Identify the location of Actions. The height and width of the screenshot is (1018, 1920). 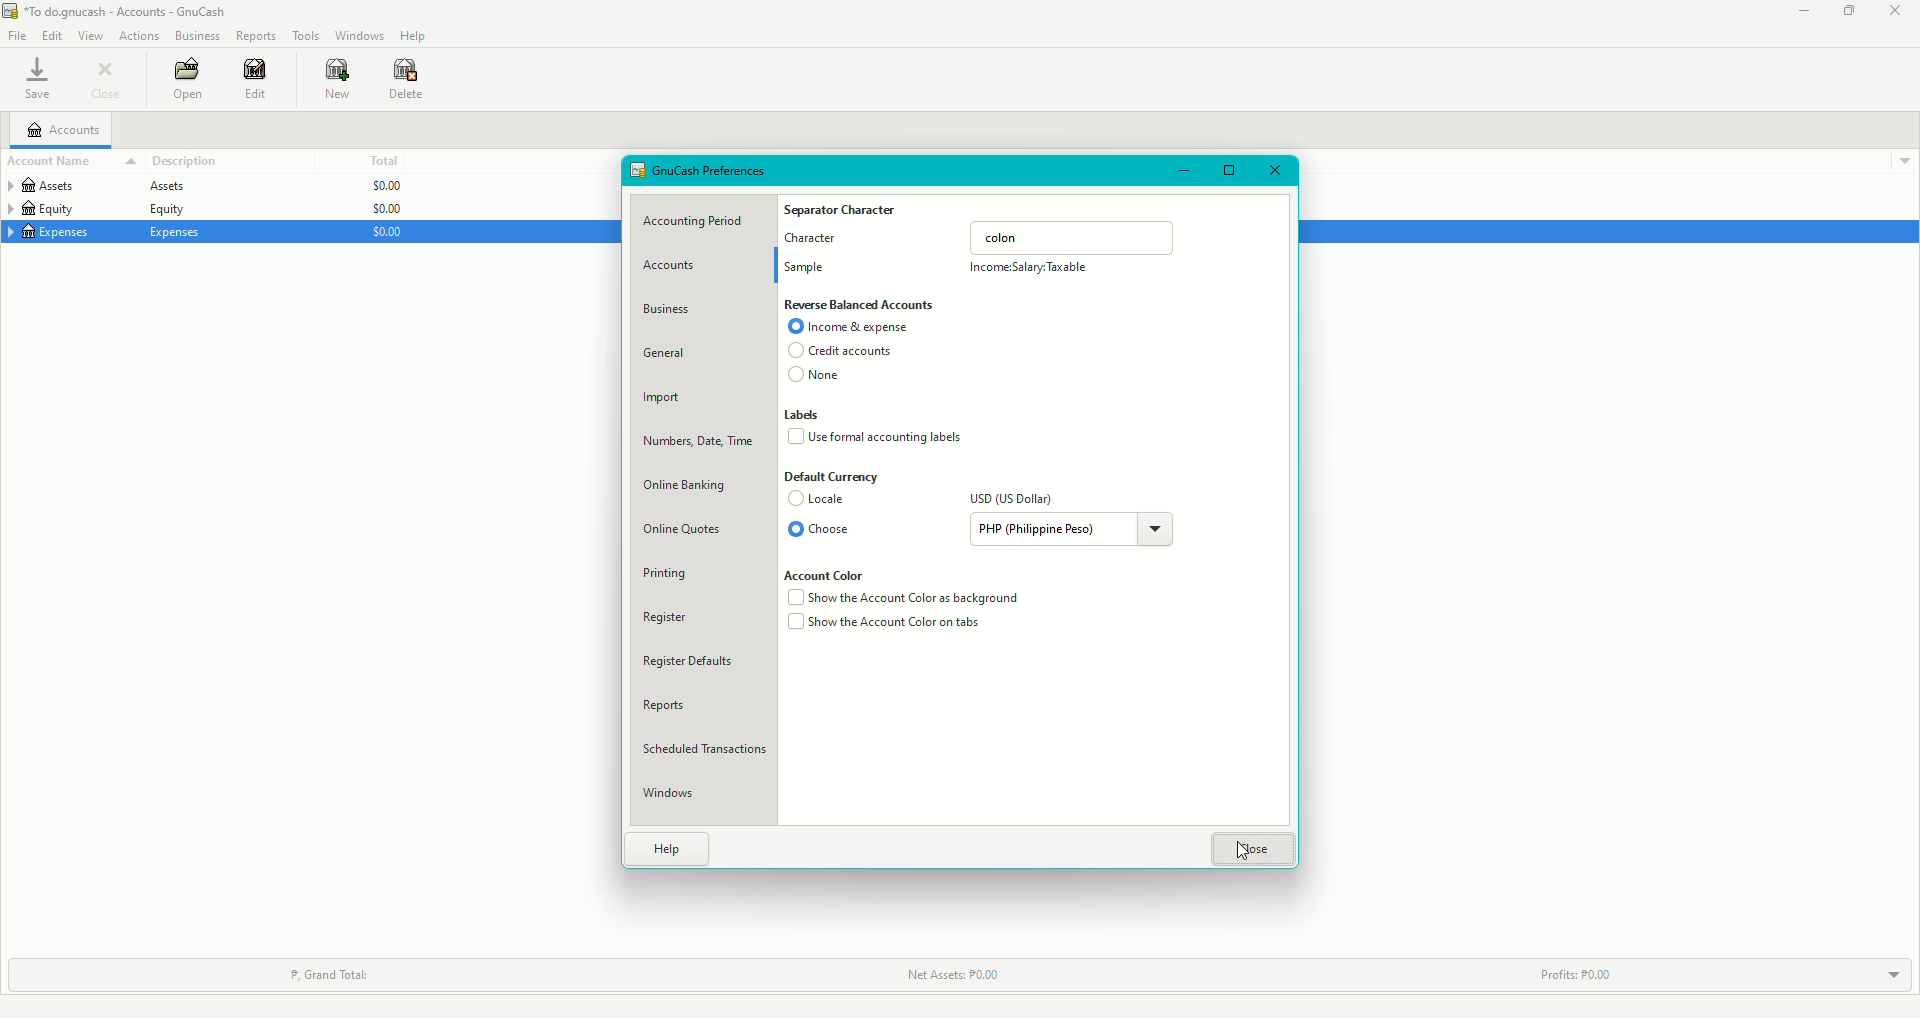
(141, 36).